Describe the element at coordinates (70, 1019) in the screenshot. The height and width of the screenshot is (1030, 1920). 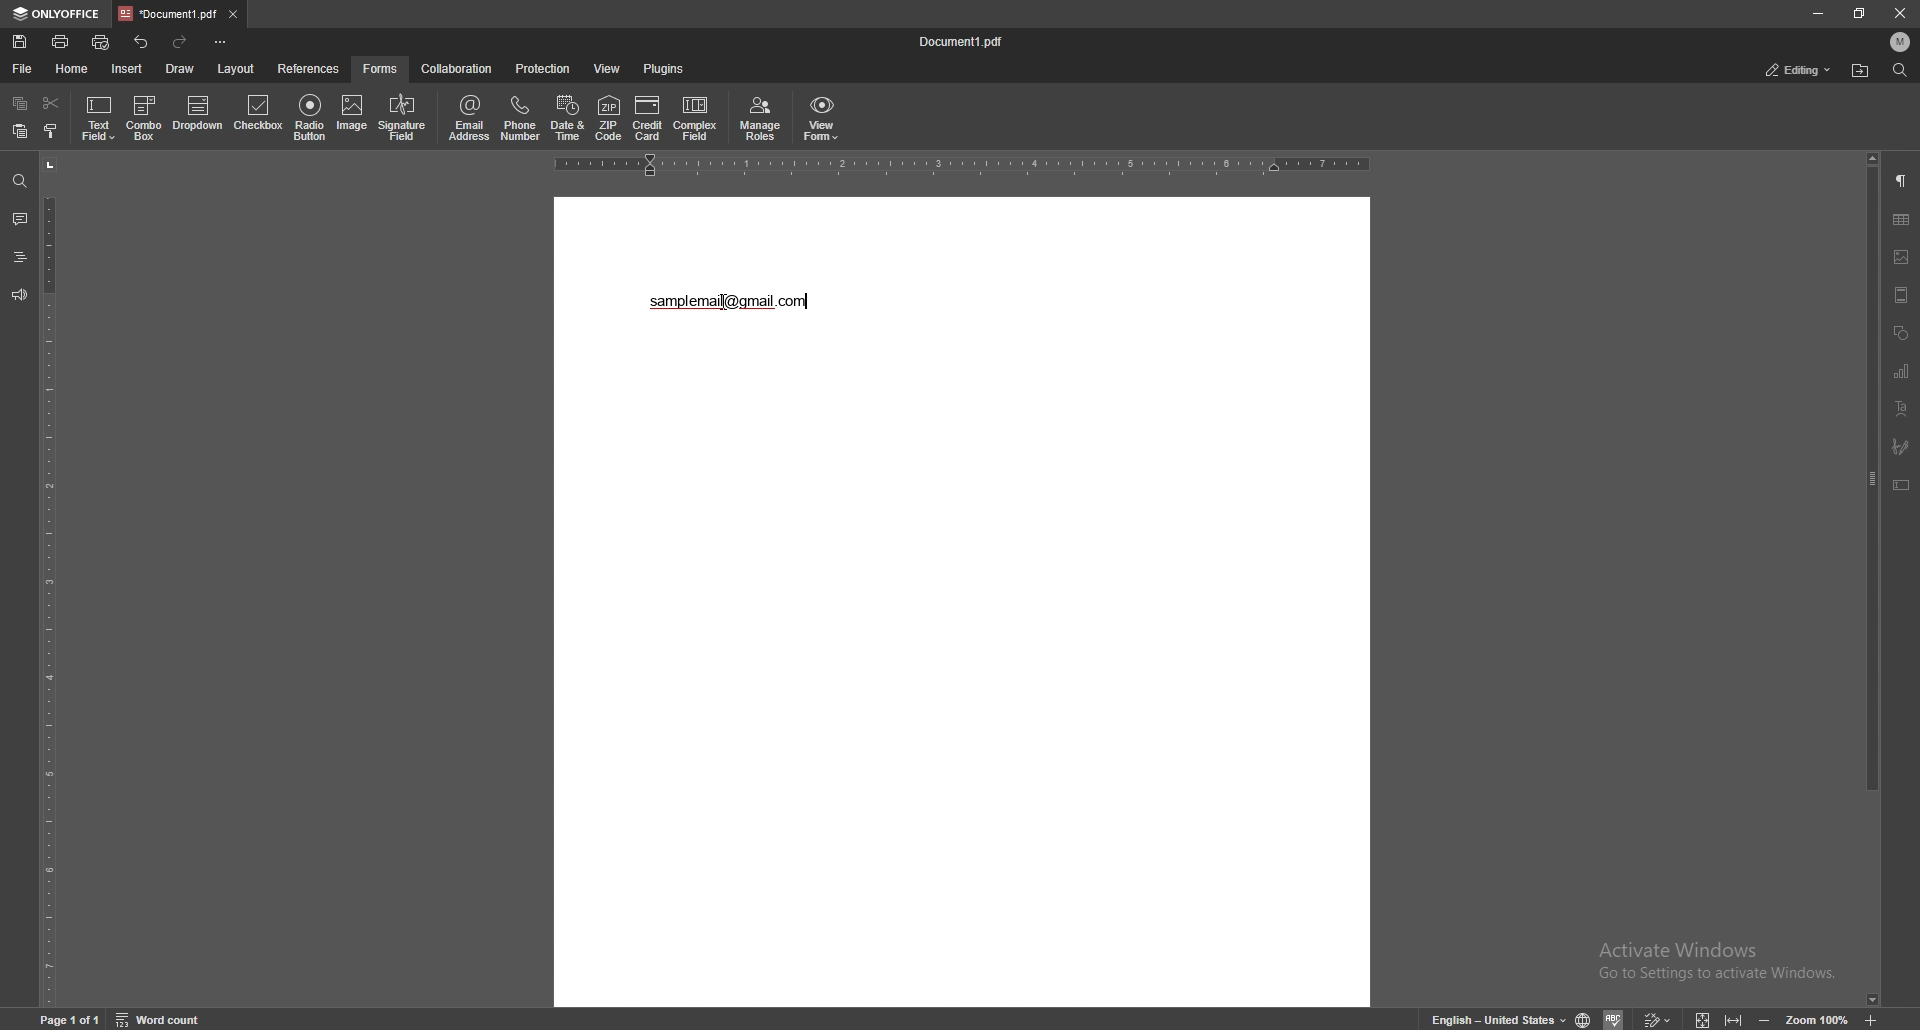
I see `page` at that location.